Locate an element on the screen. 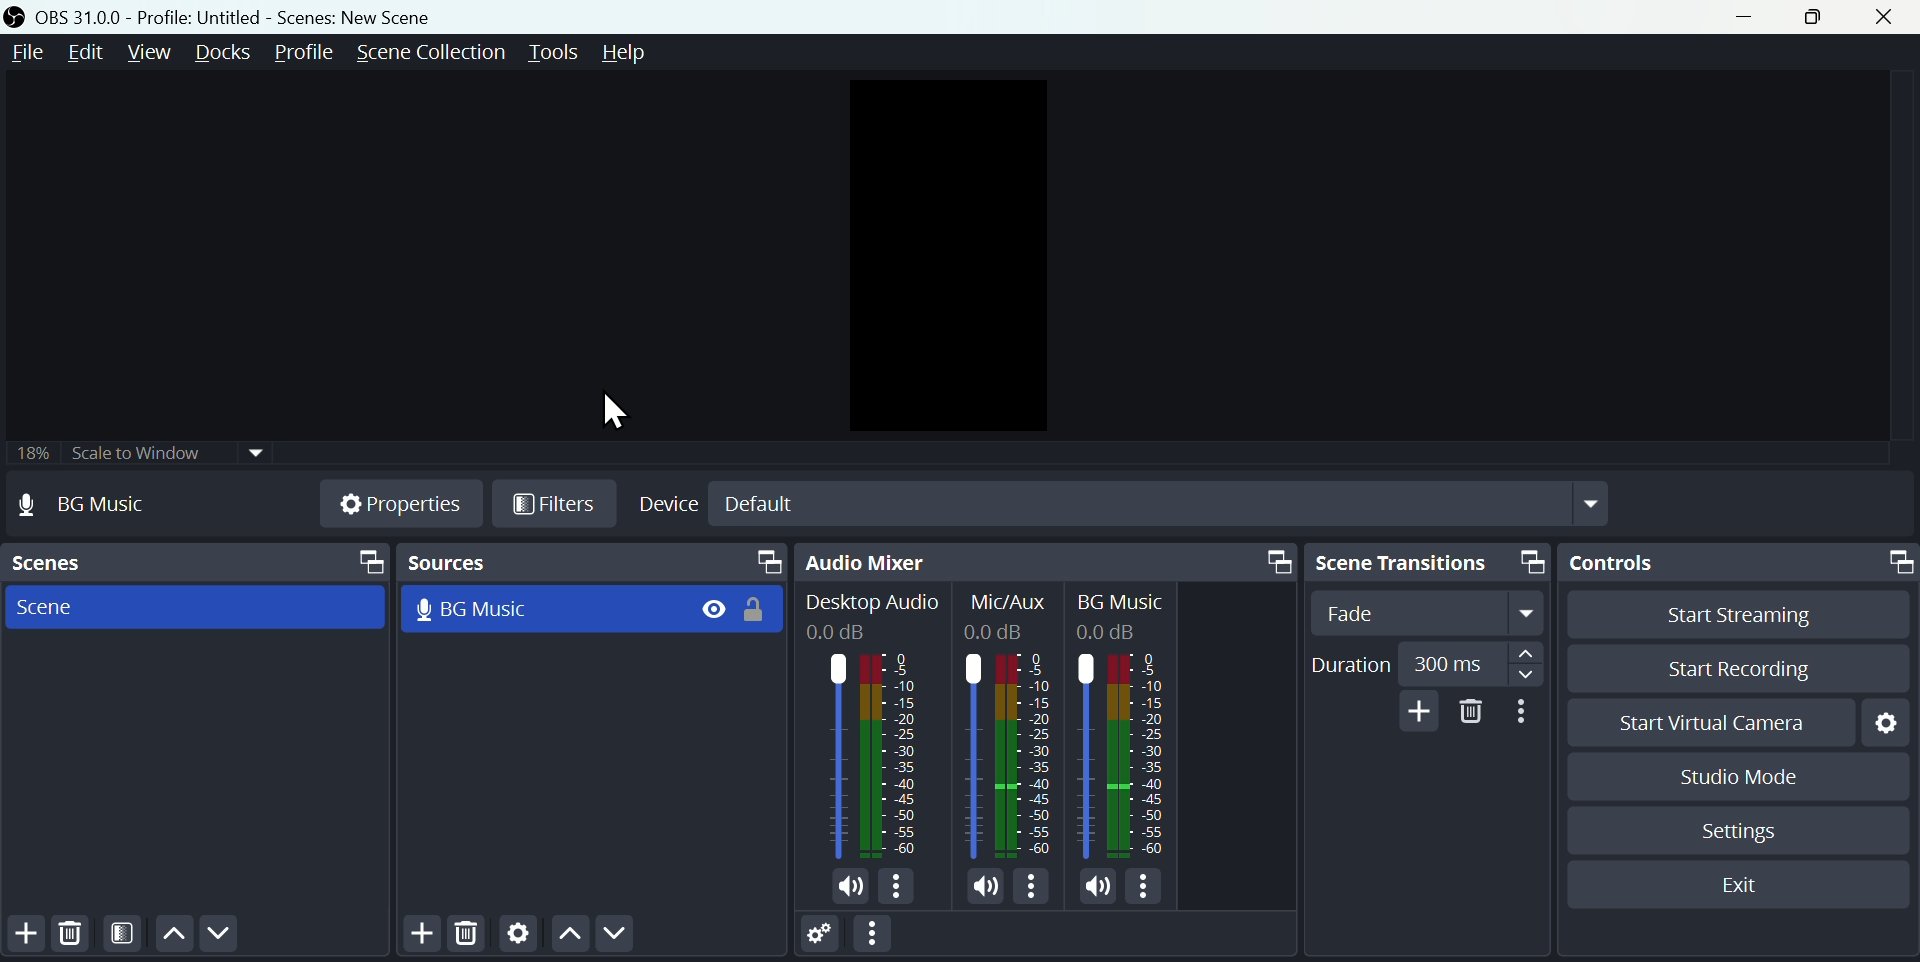 The image size is (1920, 962).  is located at coordinates (1118, 753).